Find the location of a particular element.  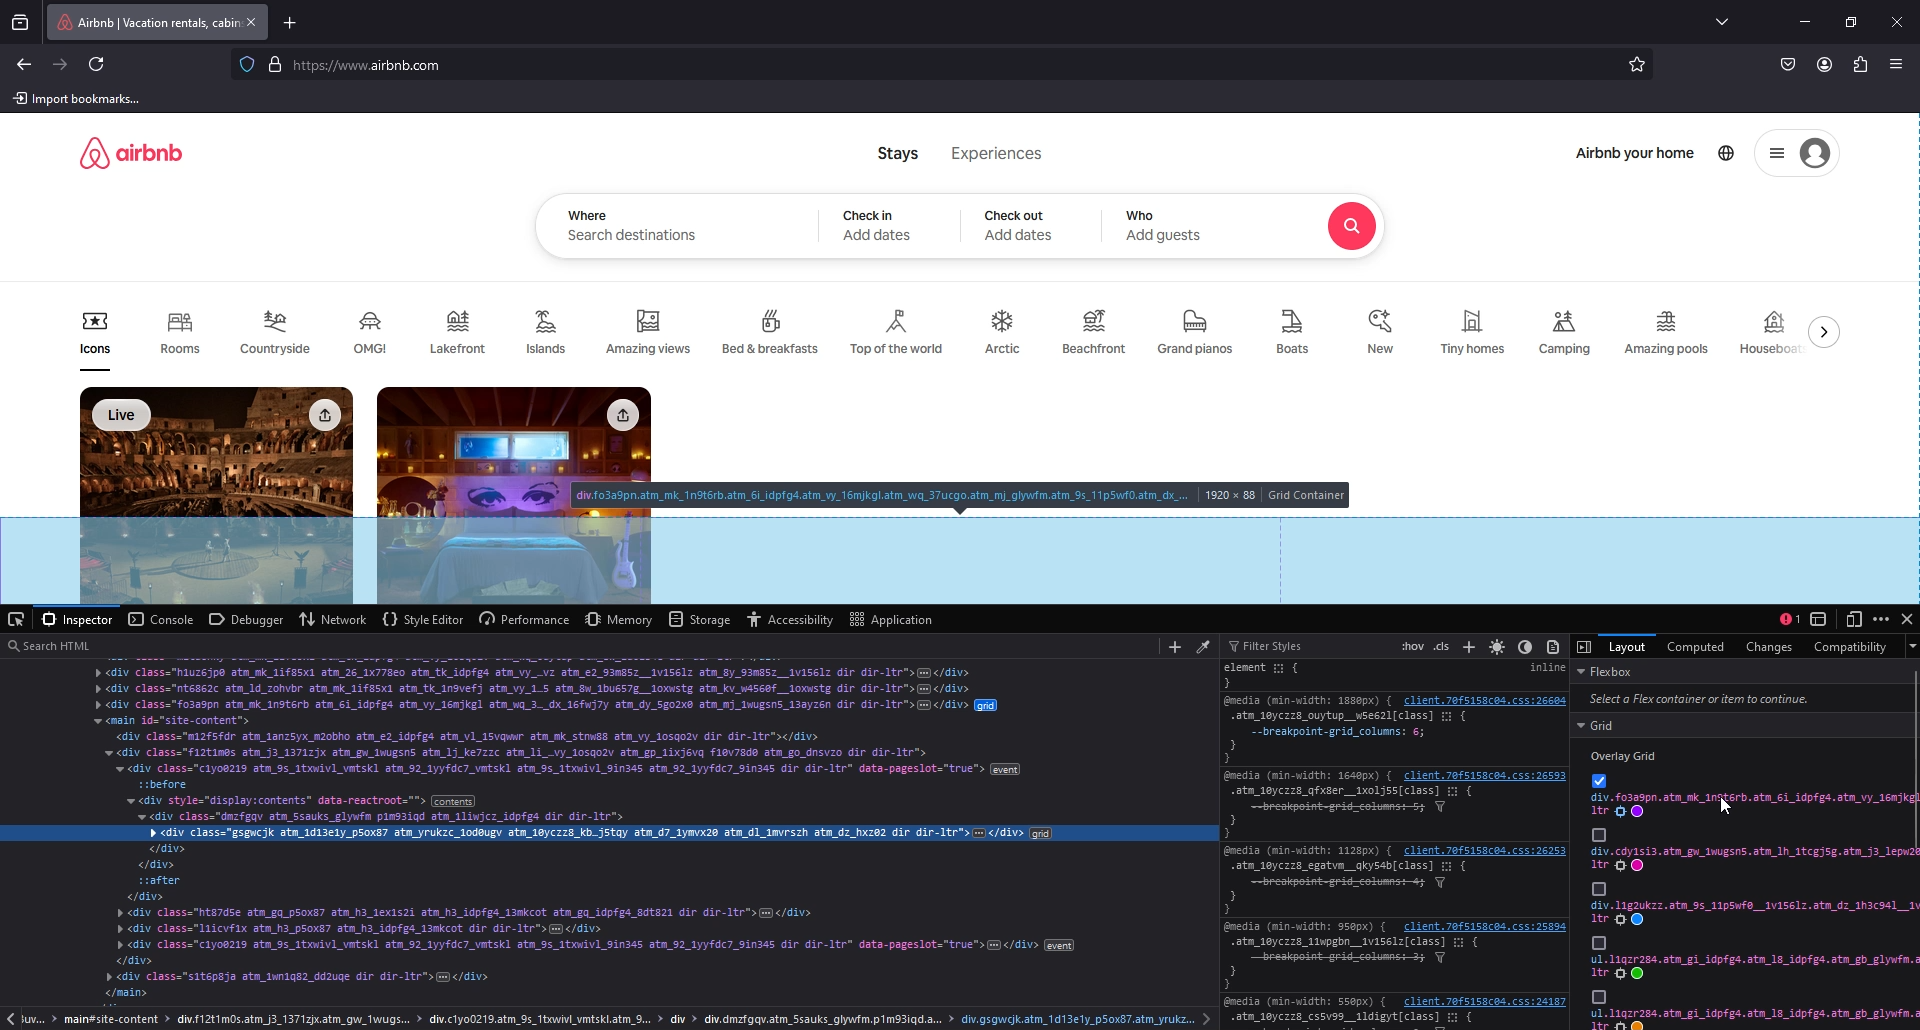

close is located at coordinates (1897, 22).